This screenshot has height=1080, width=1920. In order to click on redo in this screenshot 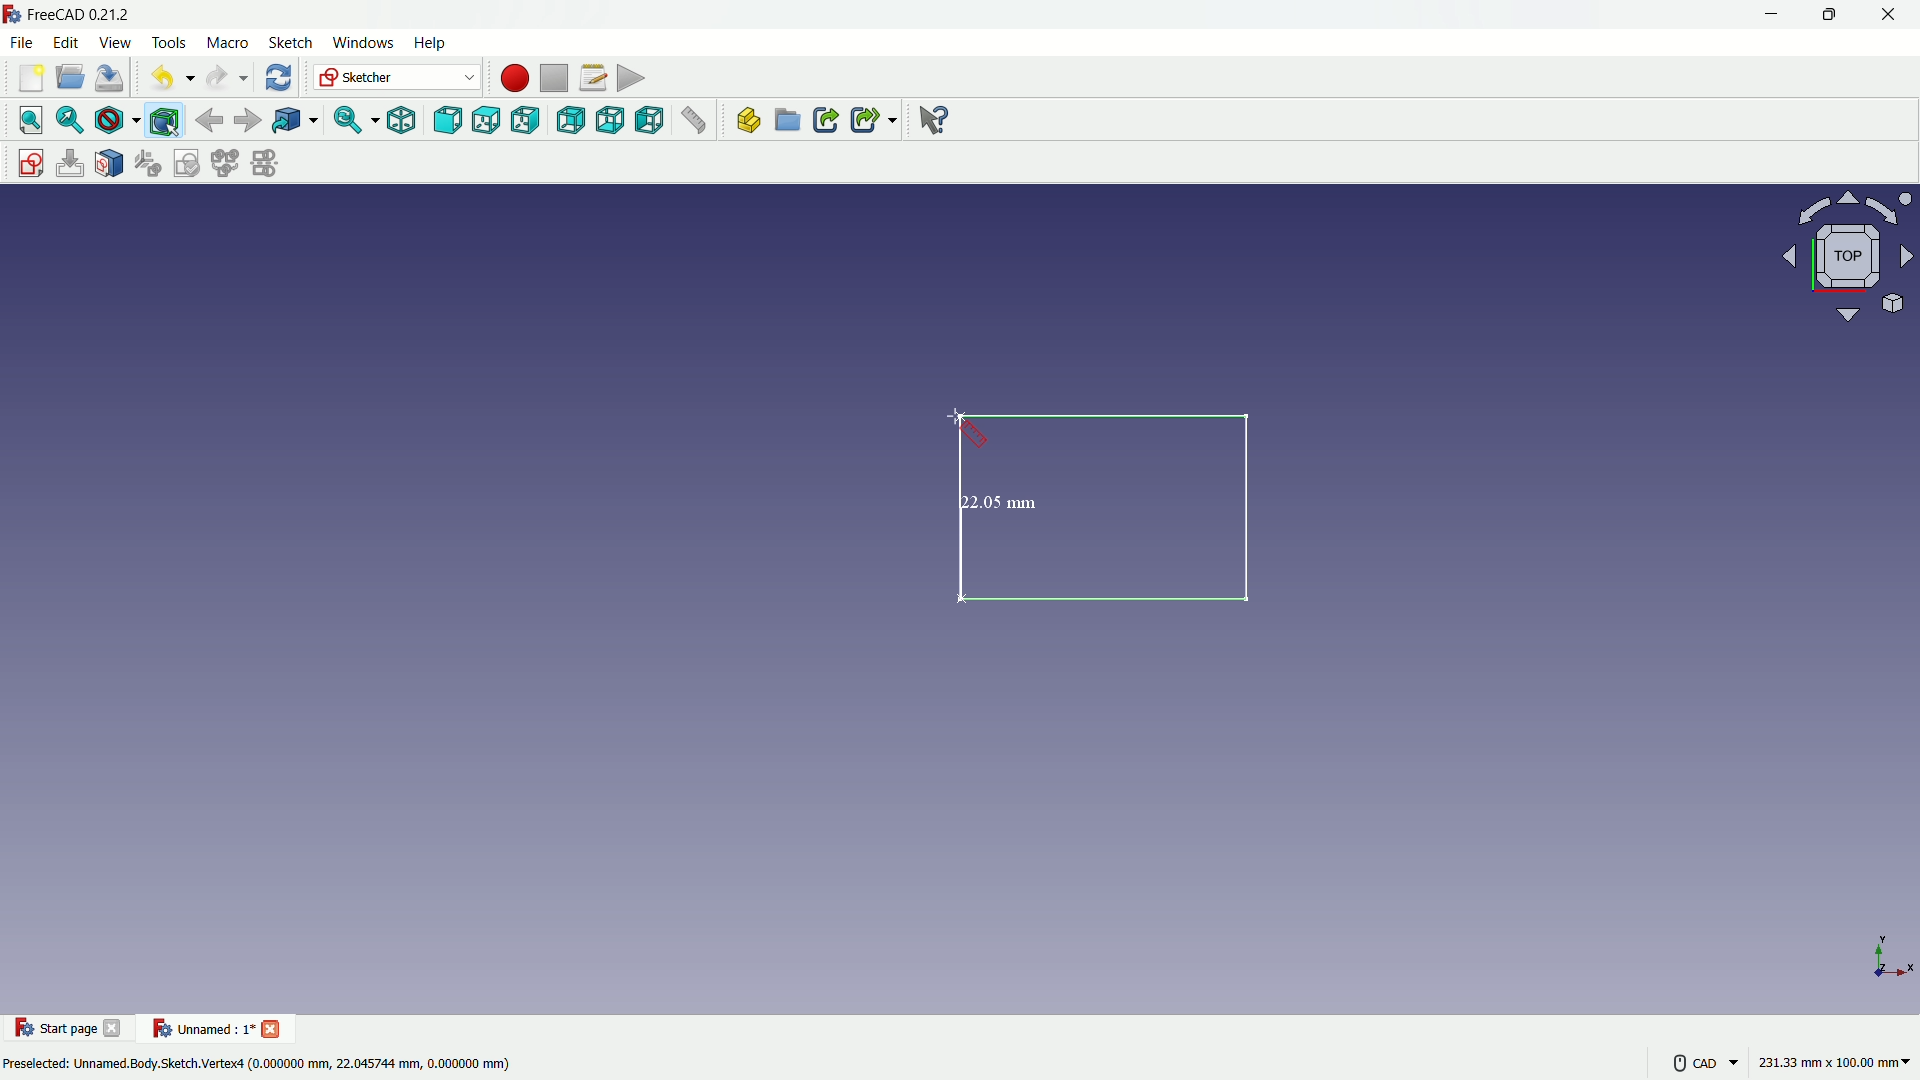, I will do `click(224, 78)`.